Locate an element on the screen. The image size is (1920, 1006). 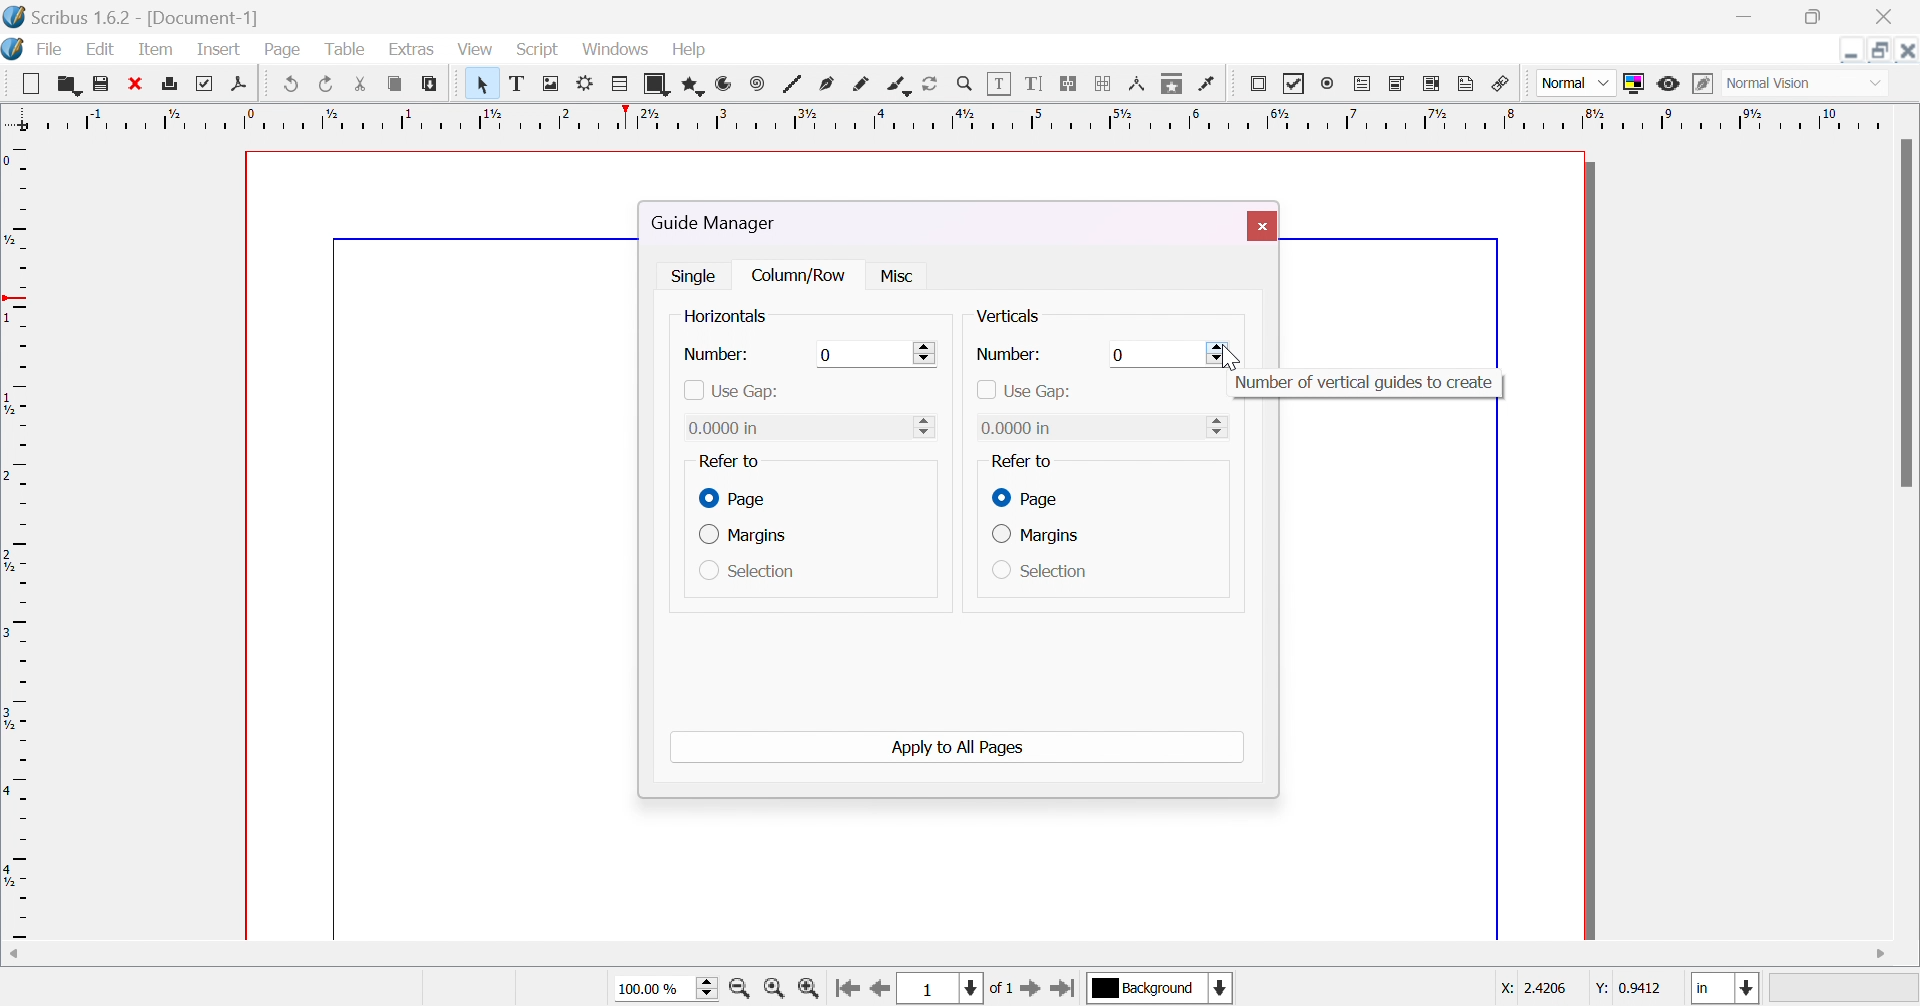
undo is located at coordinates (295, 81).